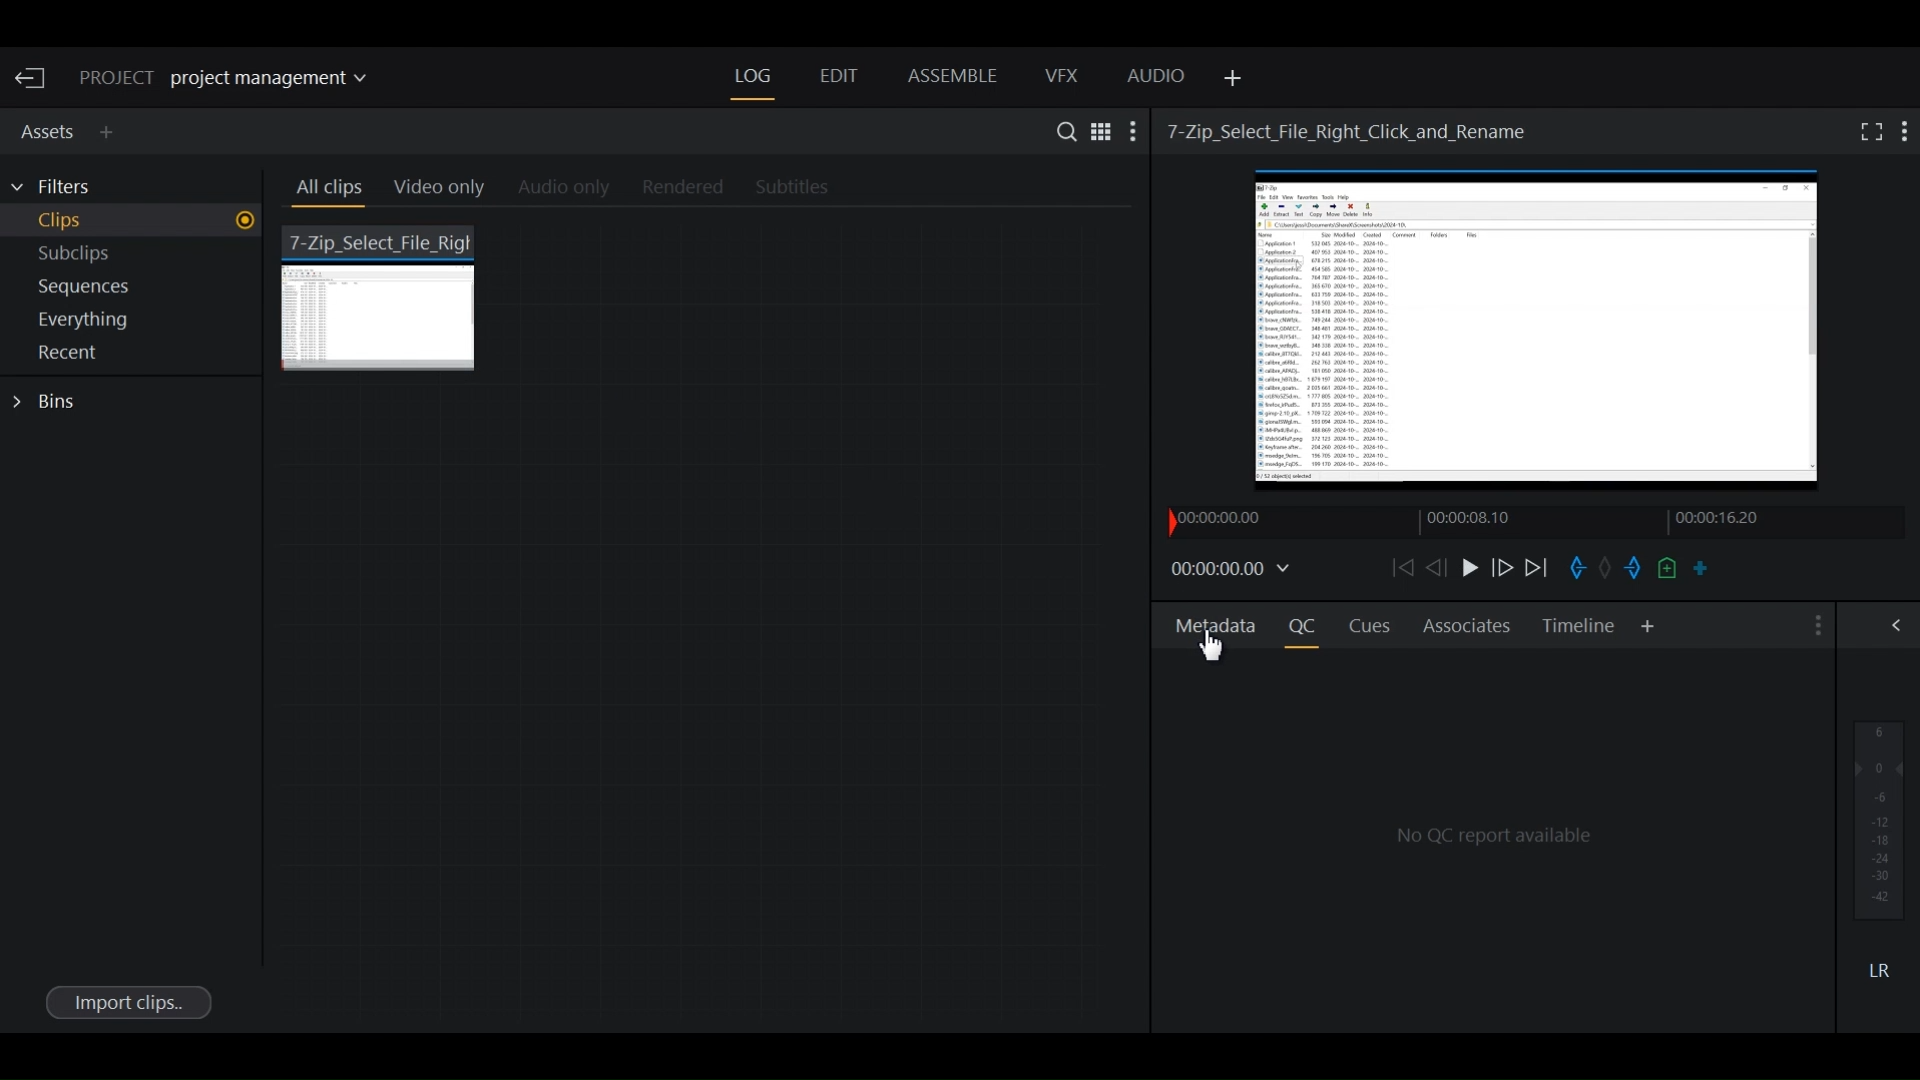 This screenshot has height=1080, width=1920. I want to click on Assemble, so click(952, 76).